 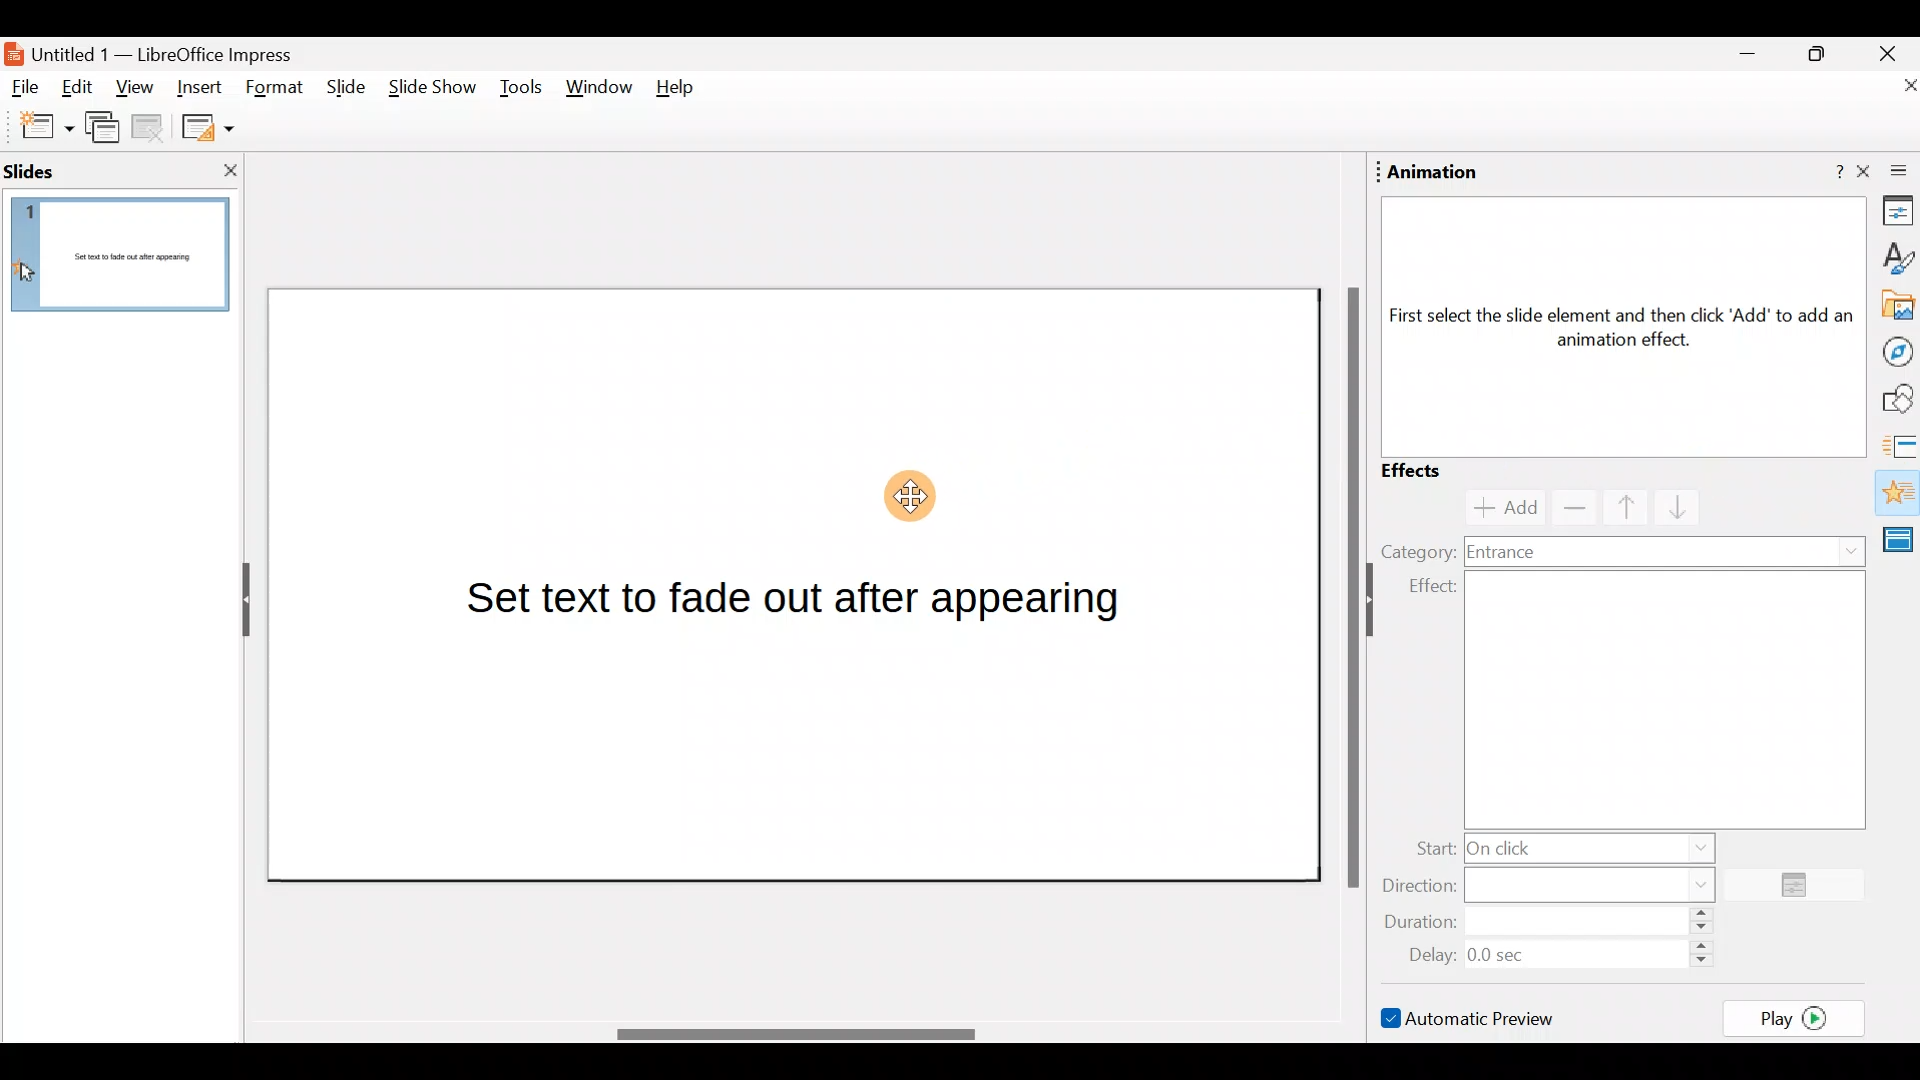 I want to click on Window, so click(x=600, y=92).